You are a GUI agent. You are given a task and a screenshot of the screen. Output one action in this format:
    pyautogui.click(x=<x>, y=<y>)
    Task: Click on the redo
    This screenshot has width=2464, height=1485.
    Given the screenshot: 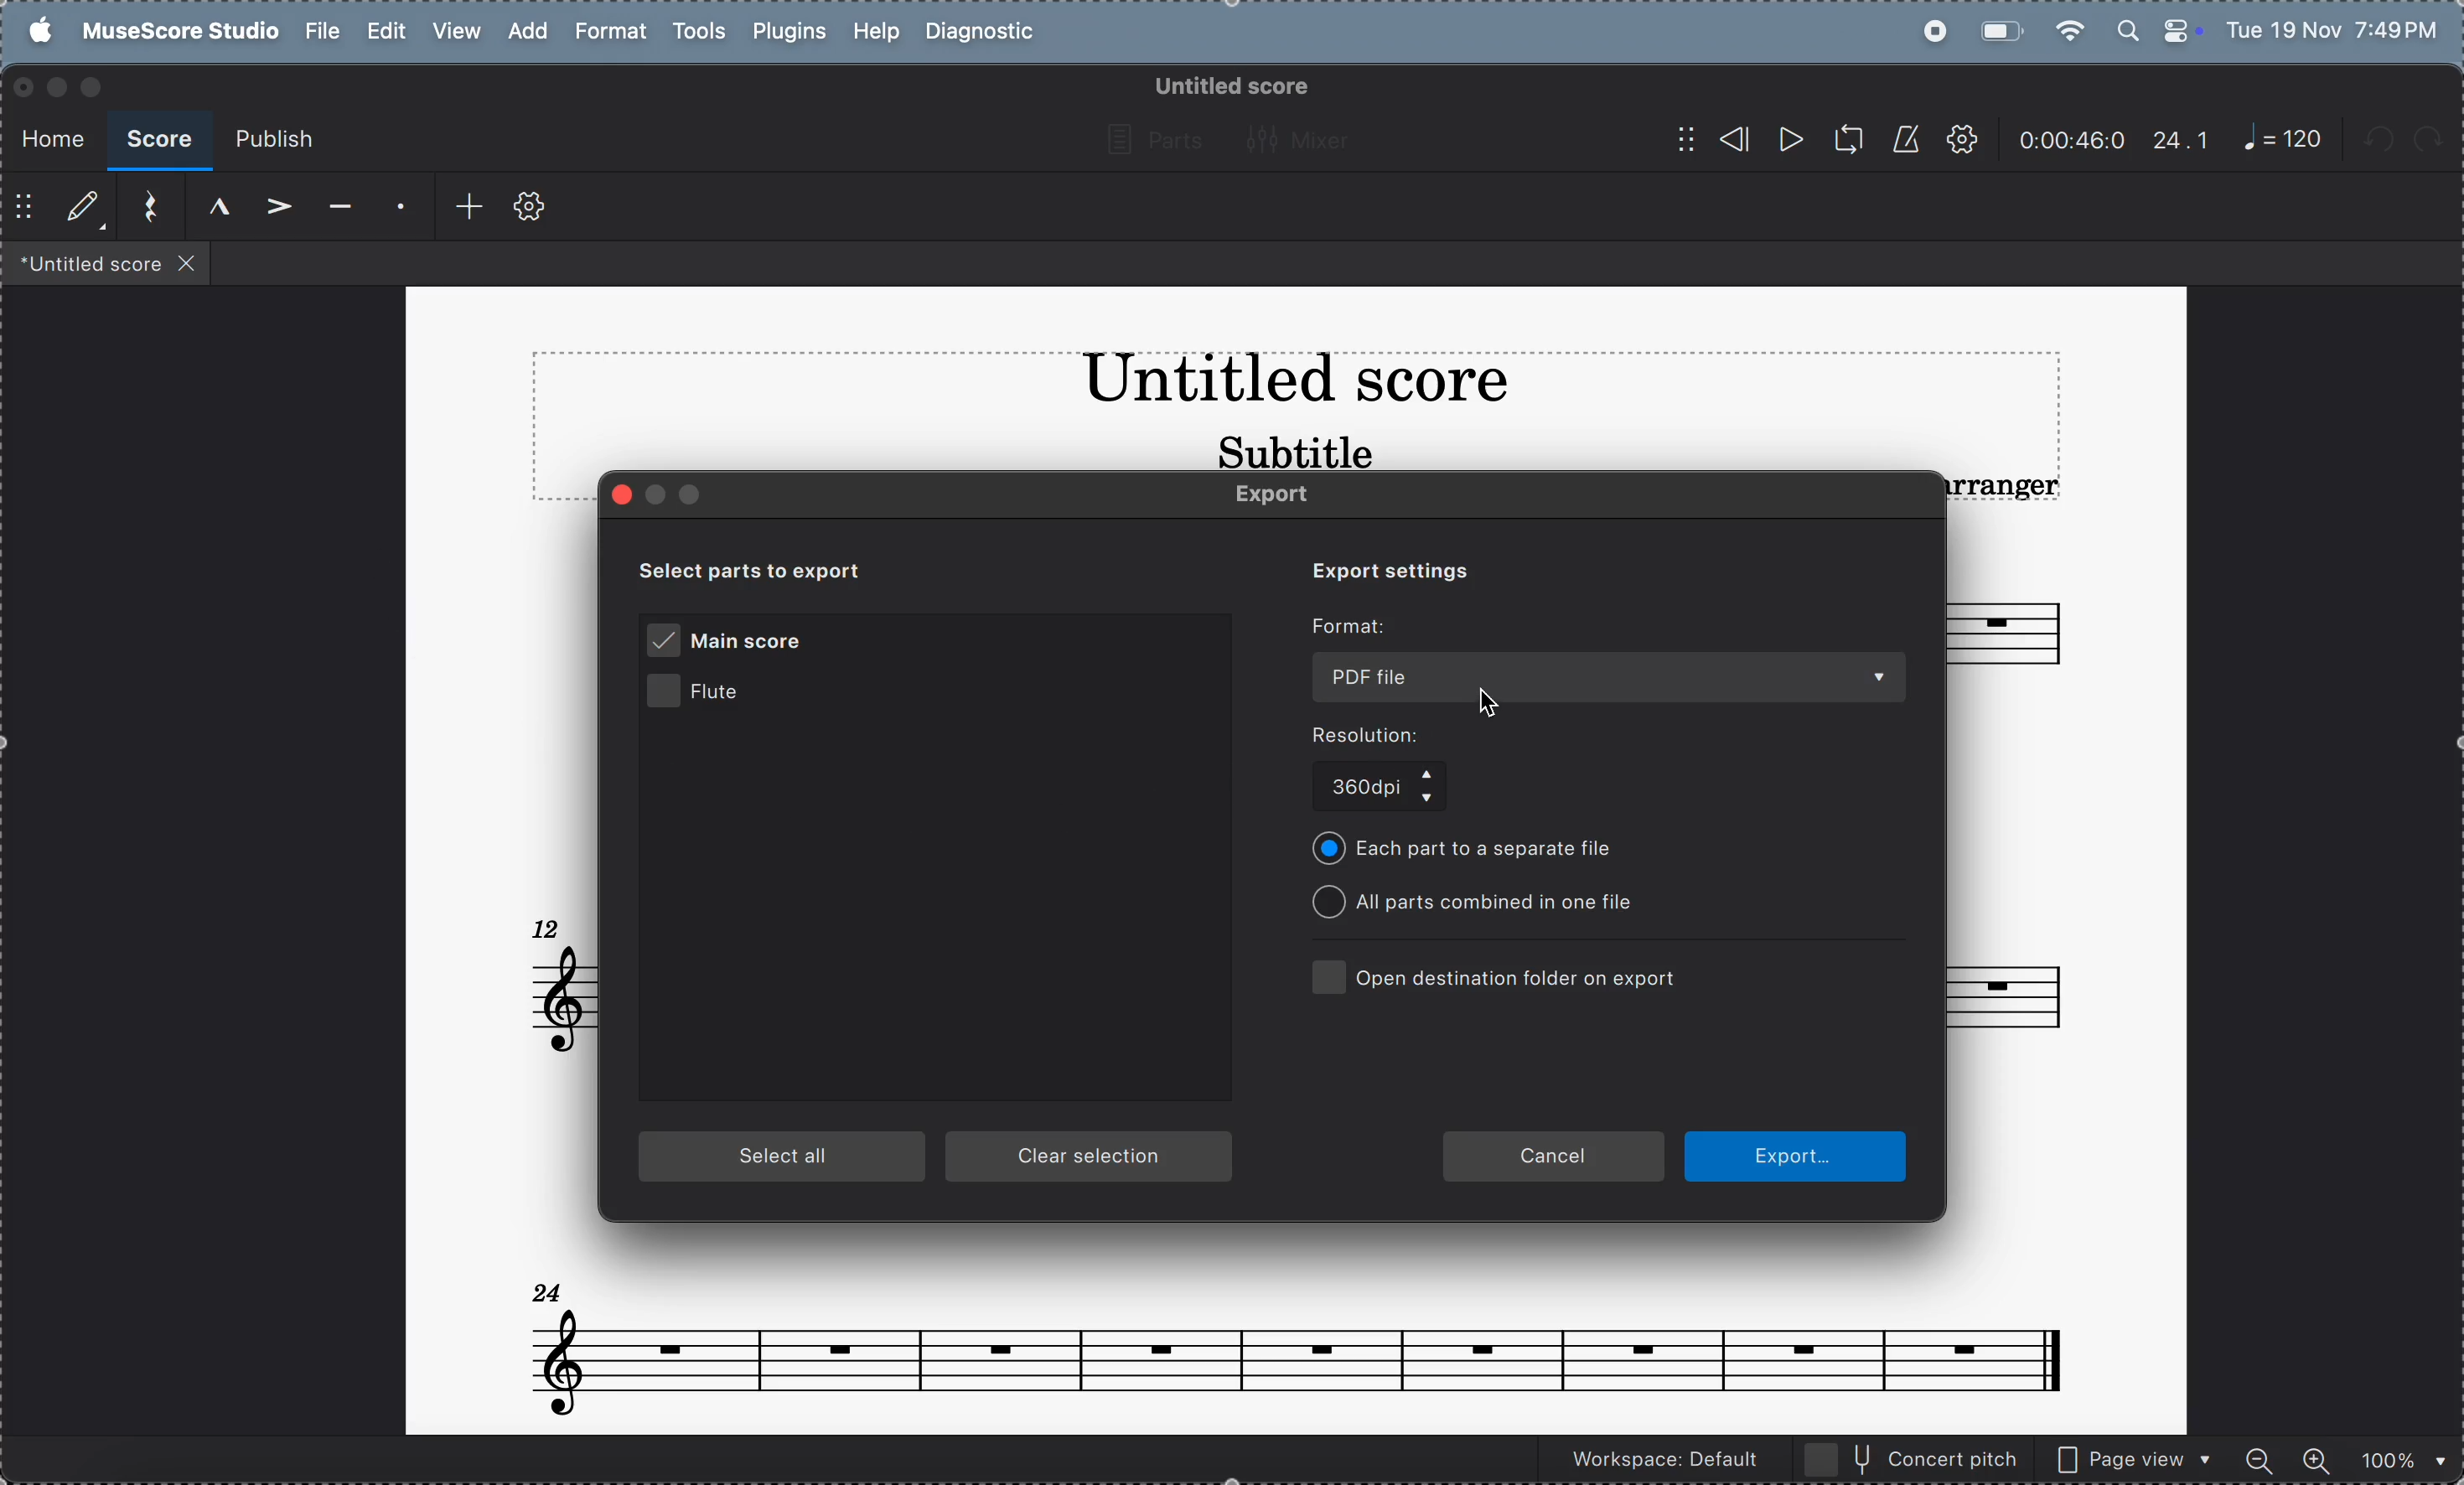 What is the action you would take?
    pyautogui.click(x=2439, y=140)
    